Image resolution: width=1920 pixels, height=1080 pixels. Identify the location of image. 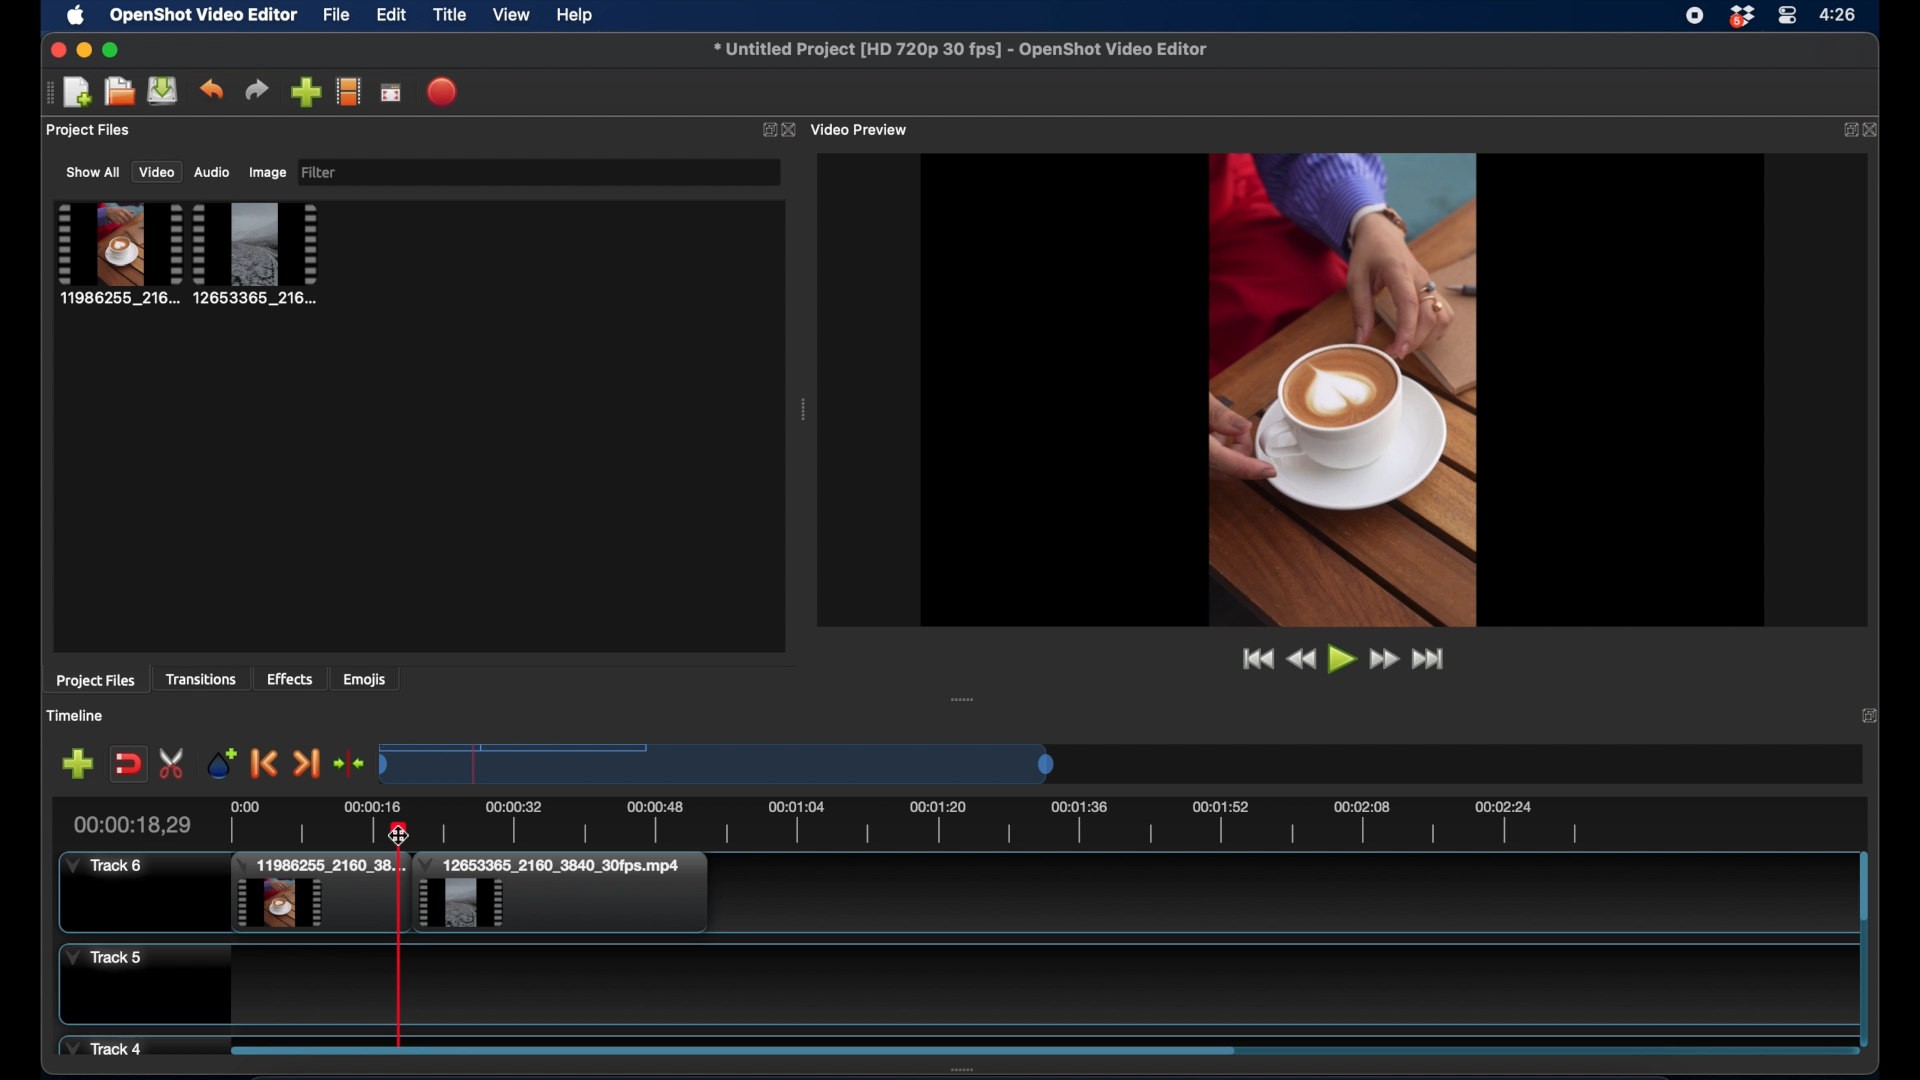
(267, 172).